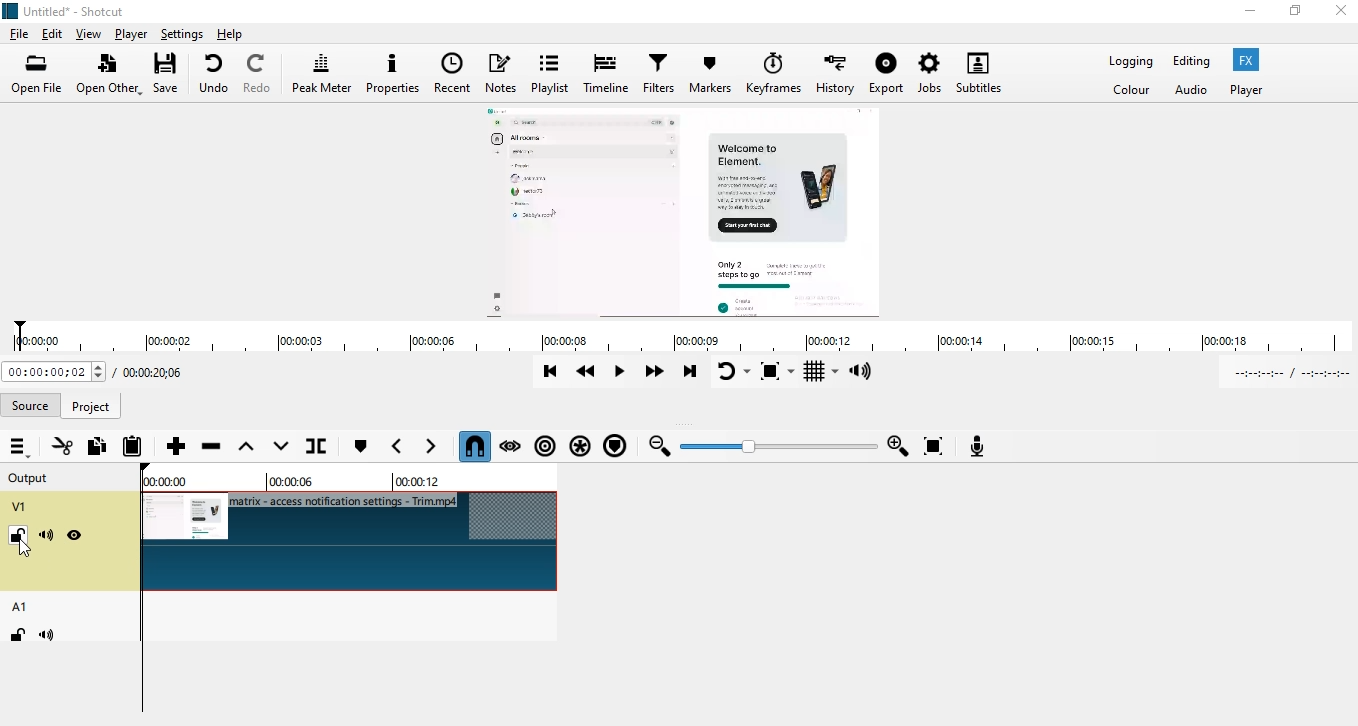  What do you see at coordinates (20, 507) in the screenshot?
I see `v1` at bounding box center [20, 507].